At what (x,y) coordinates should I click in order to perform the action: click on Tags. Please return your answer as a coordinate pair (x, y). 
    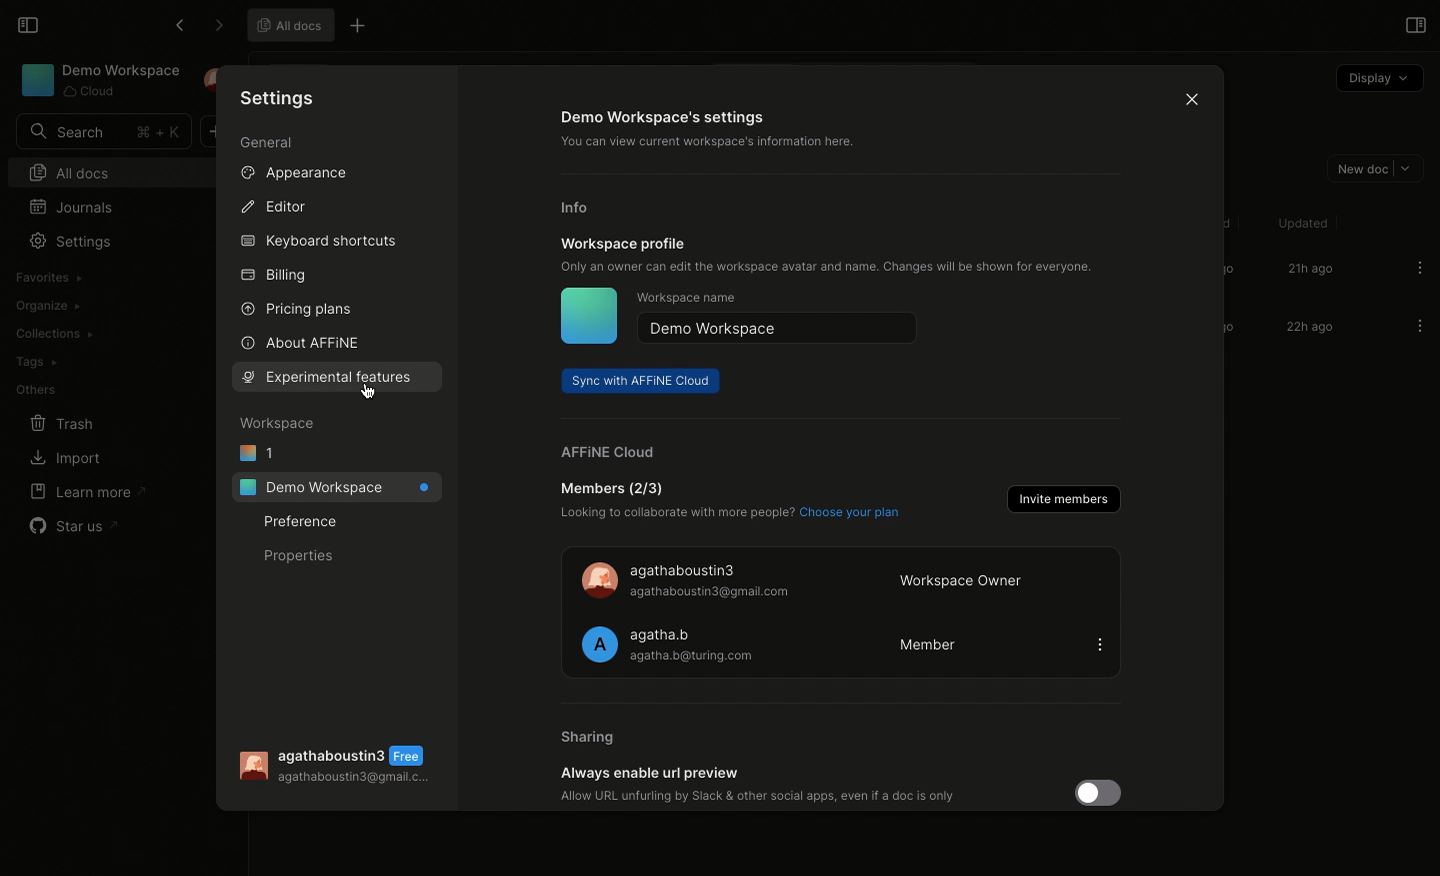
    Looking at the image, I should click on (35, 362).